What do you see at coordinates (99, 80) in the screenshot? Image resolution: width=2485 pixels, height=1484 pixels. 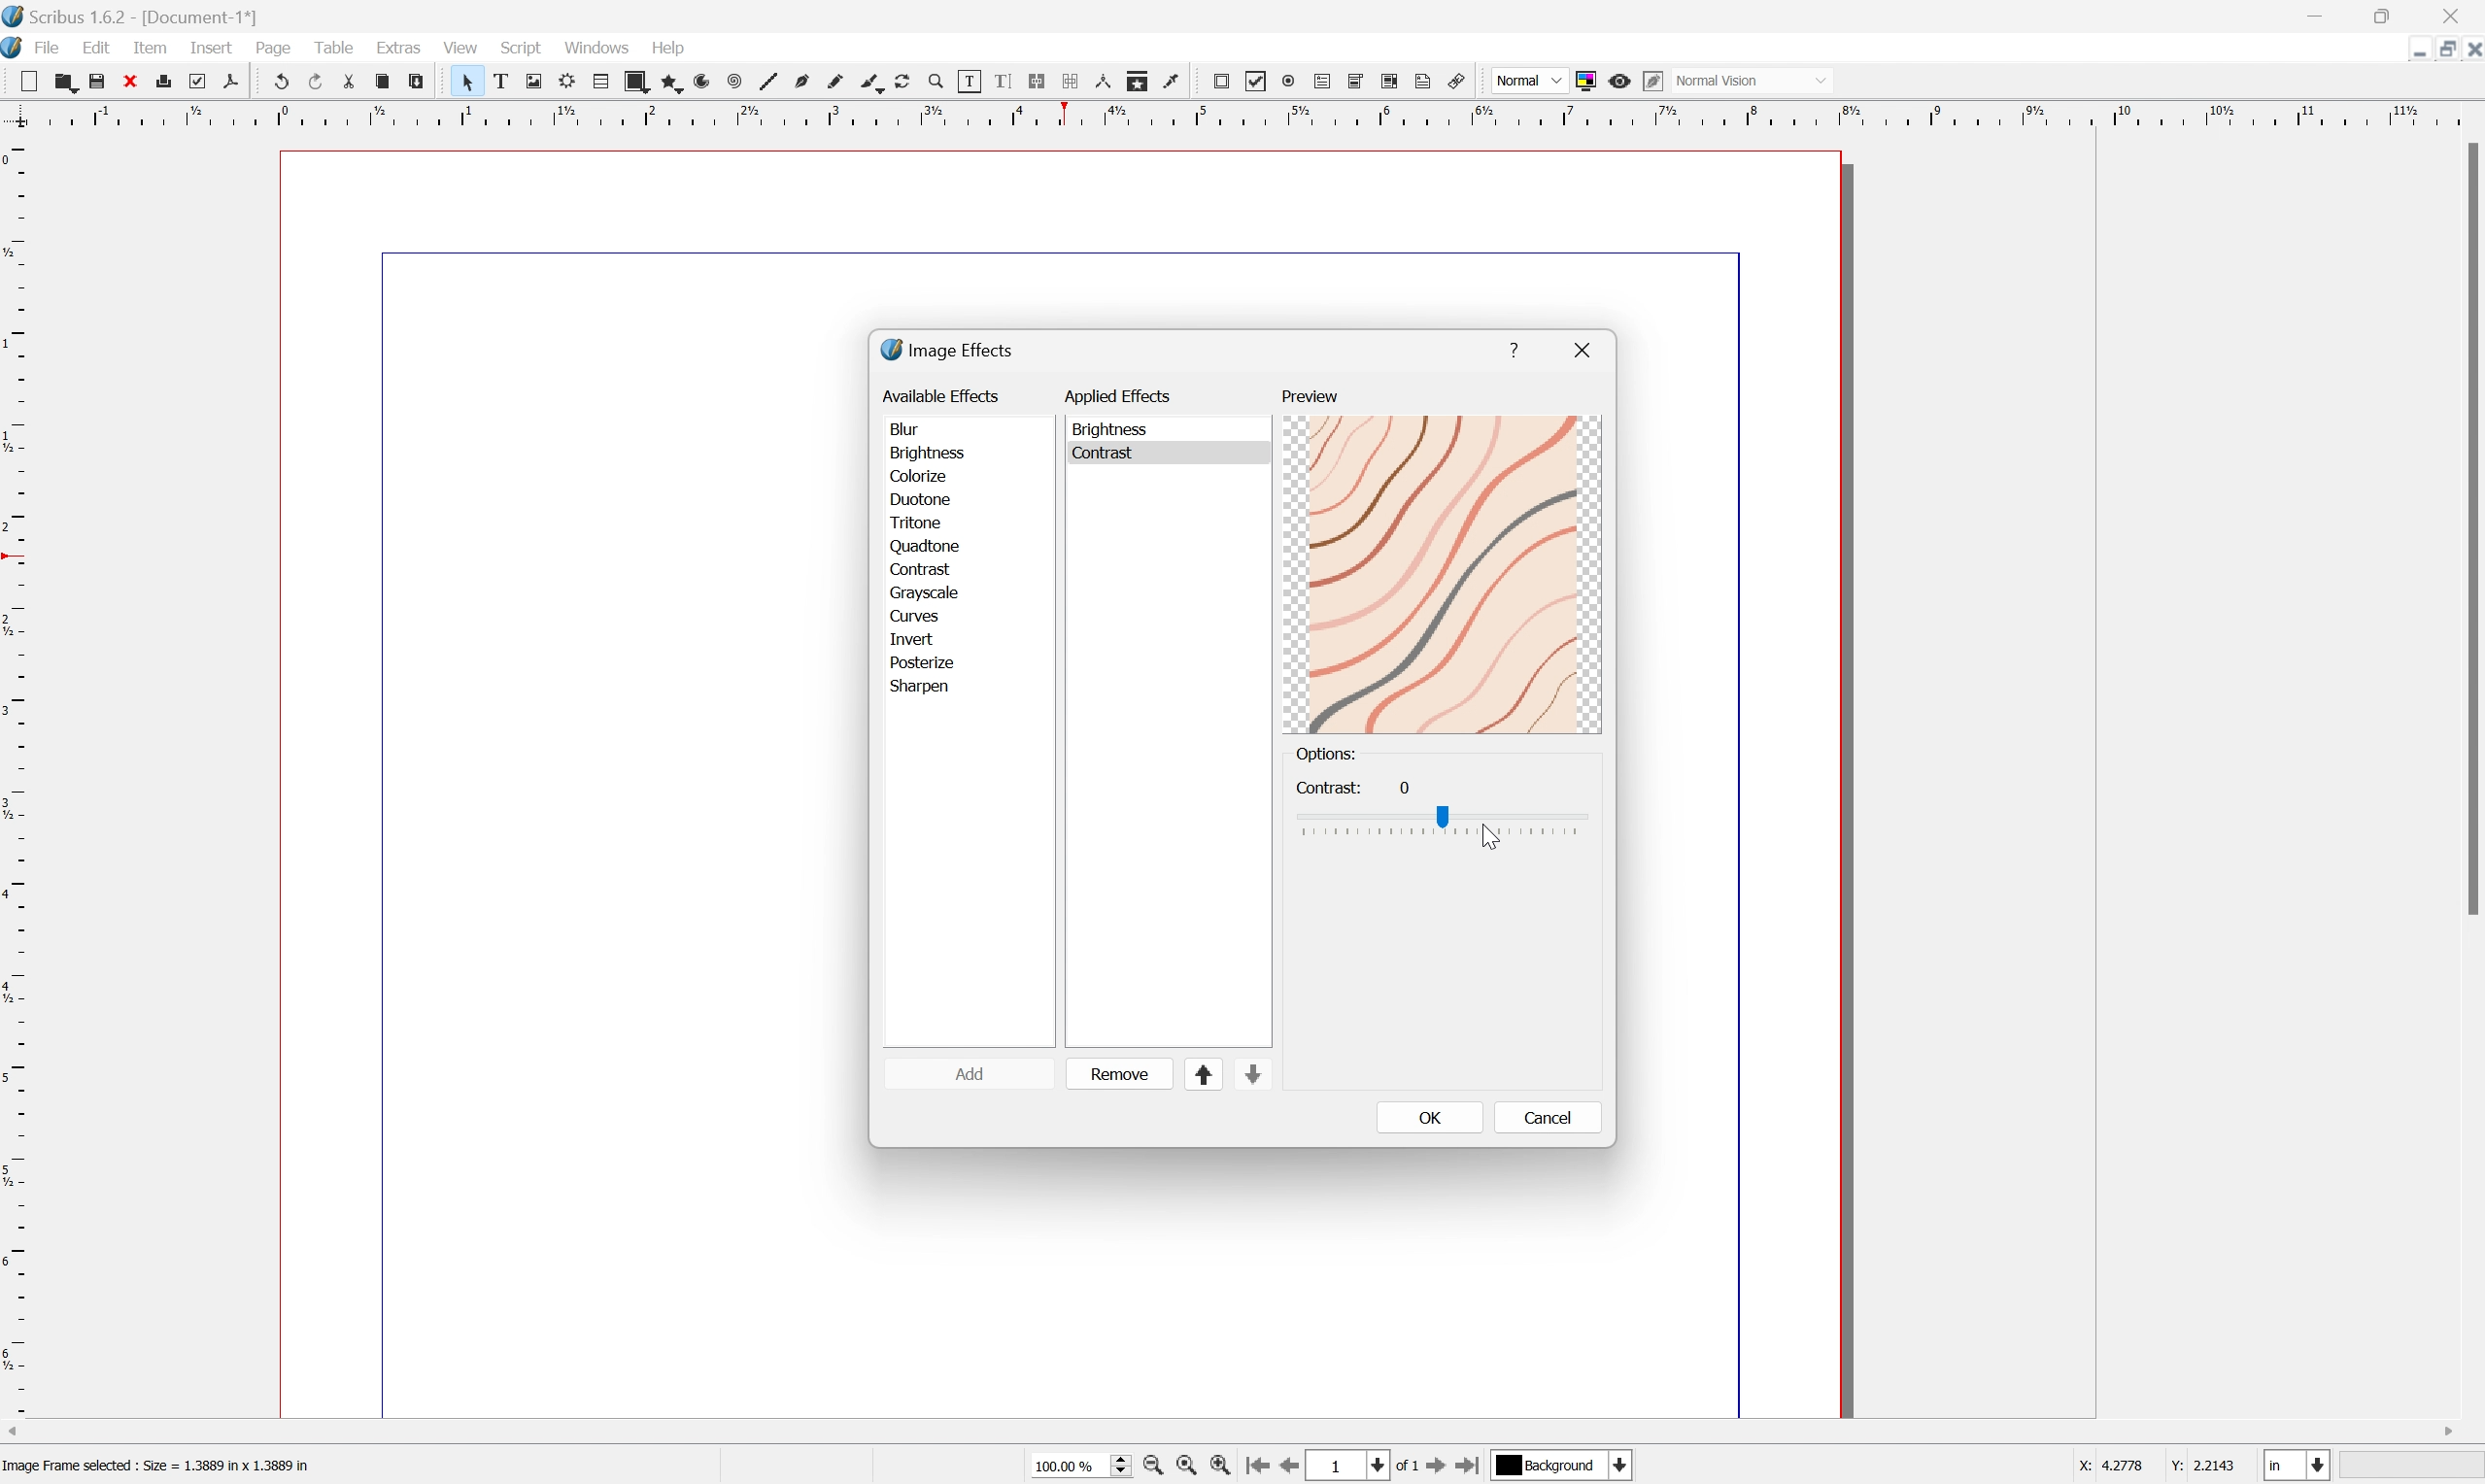 I see `Save` at bounding box center [99, 80].